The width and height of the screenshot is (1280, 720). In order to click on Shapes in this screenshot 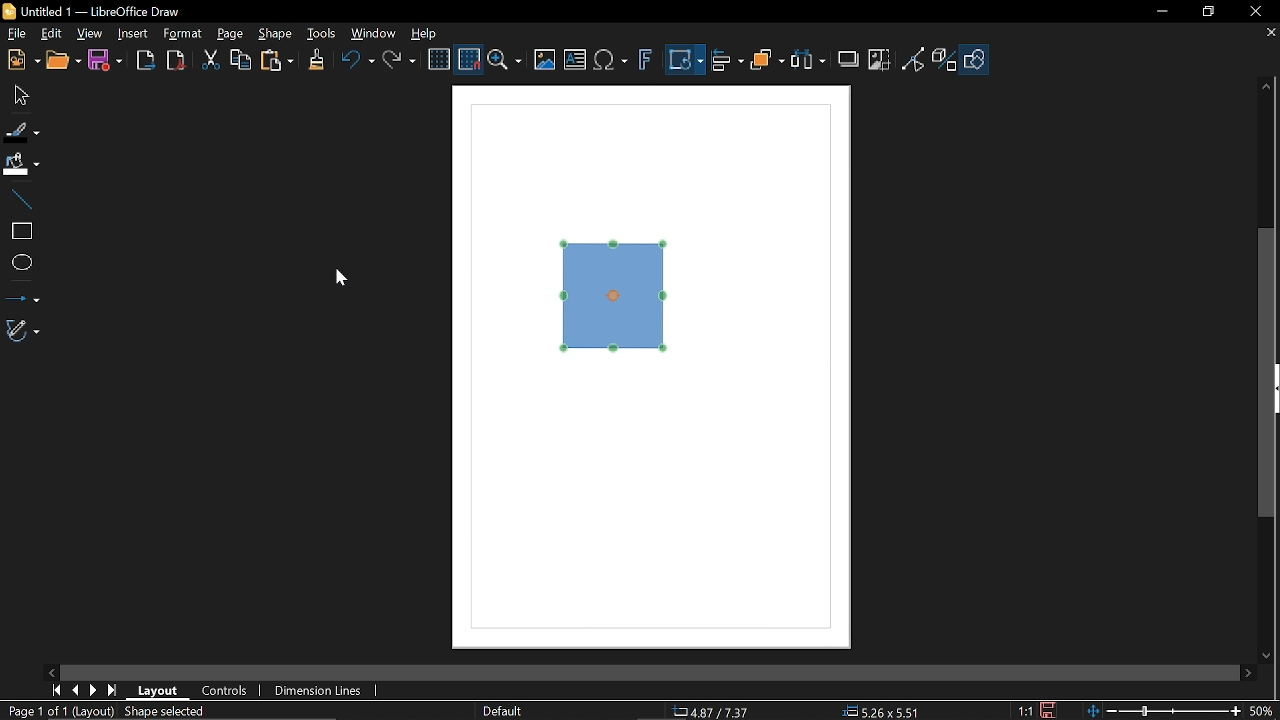, I will do `click(974, 59)`.